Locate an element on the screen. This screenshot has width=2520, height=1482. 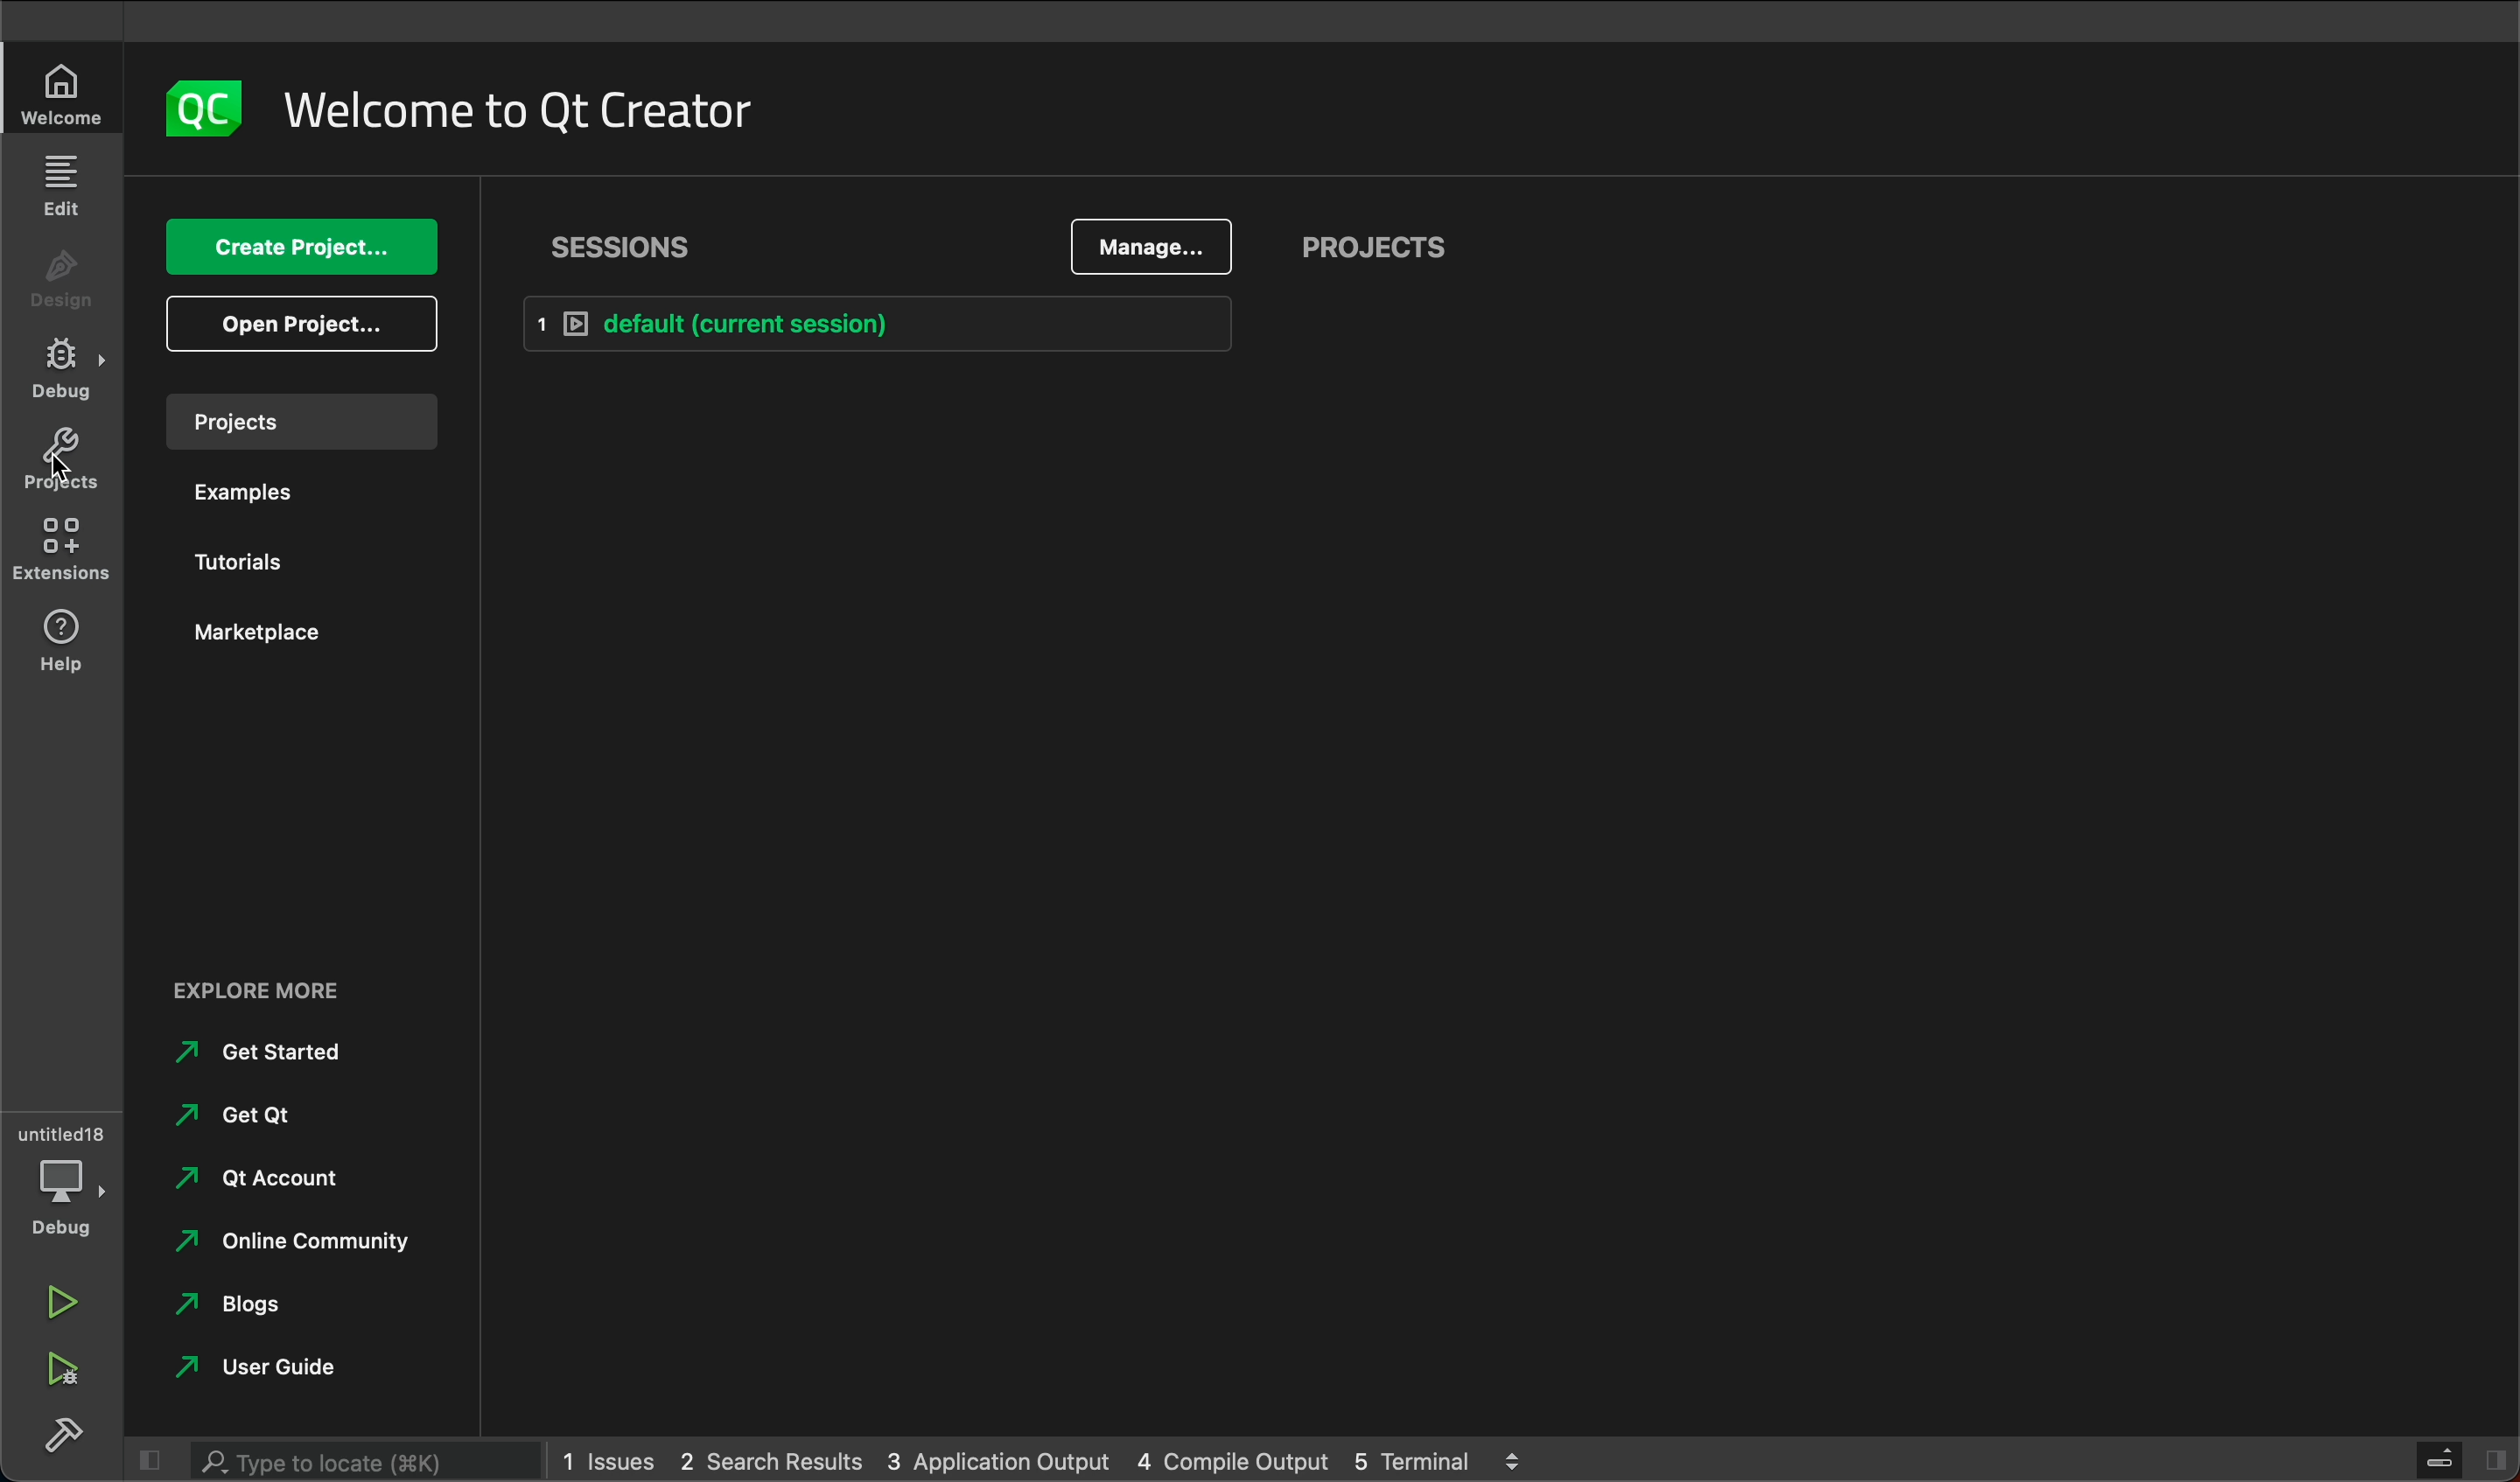
get ok is located at coordinates (260, 1117).